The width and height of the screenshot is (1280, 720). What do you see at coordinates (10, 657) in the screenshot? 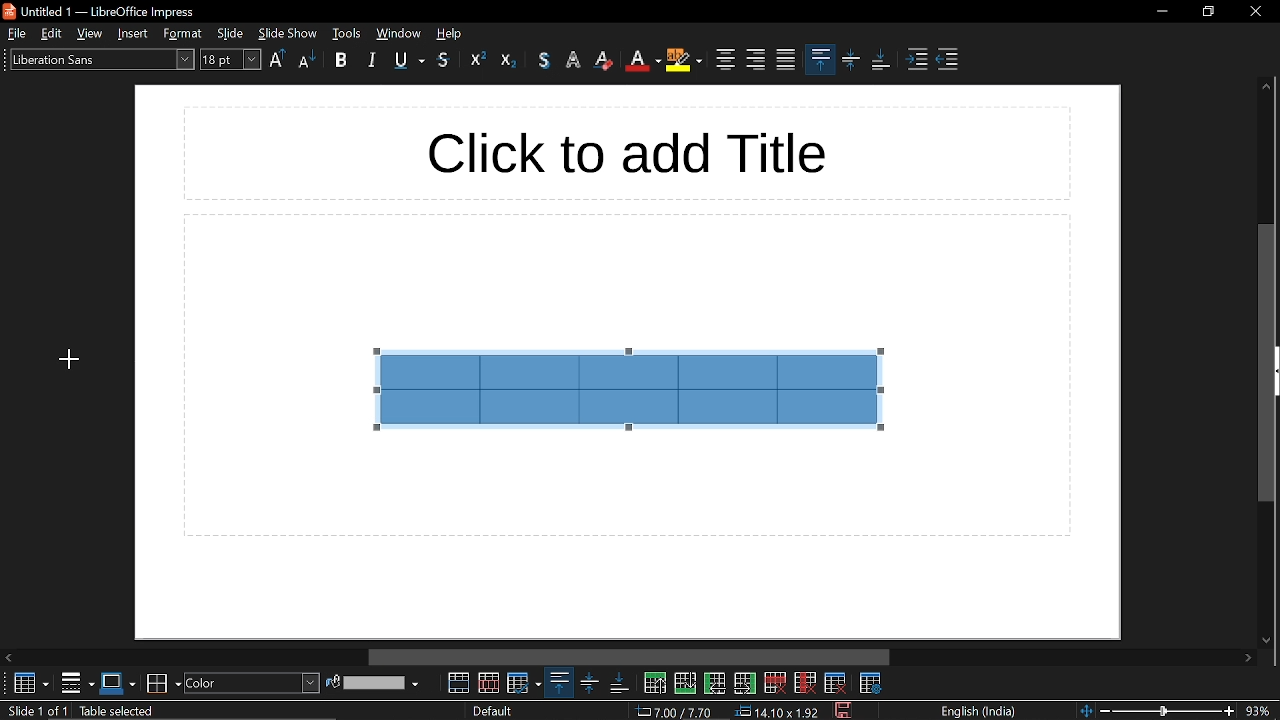
I see `Move left` at bounding box center [10, 657].